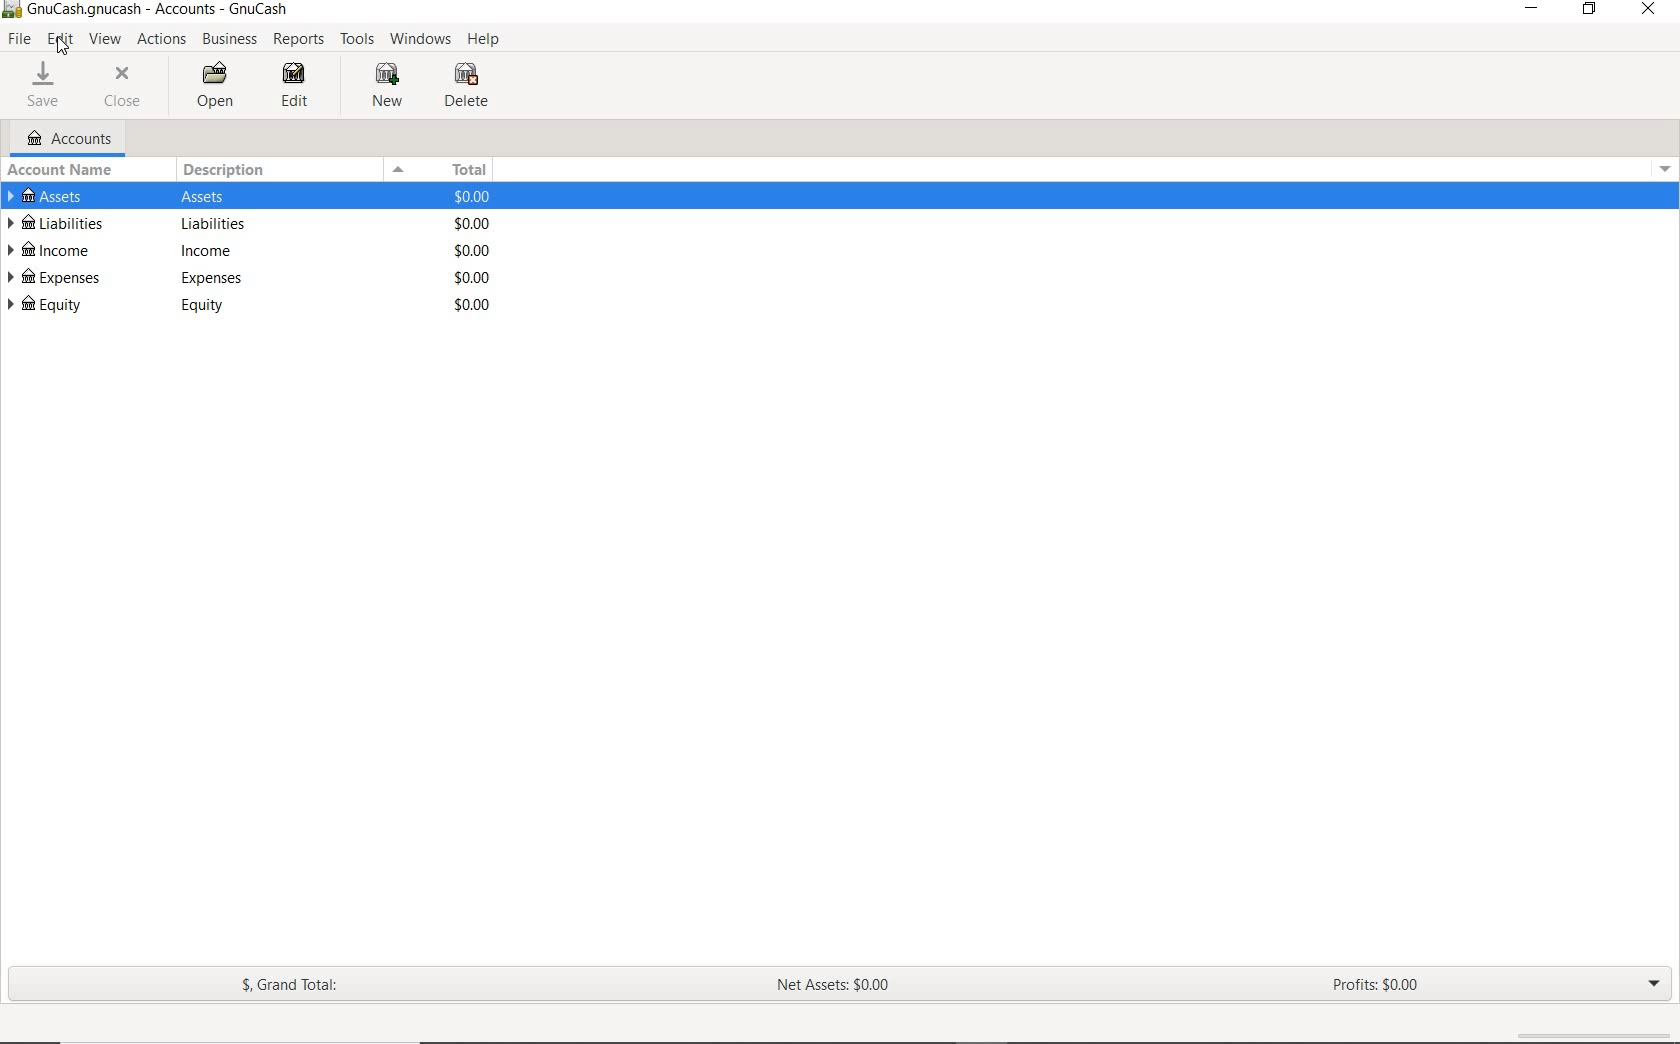 The width and height of the screenshot is (1680, 1044). Describe the element at coordinates (264, 277) in the screenshot. I see `EXPENSES` at that location.